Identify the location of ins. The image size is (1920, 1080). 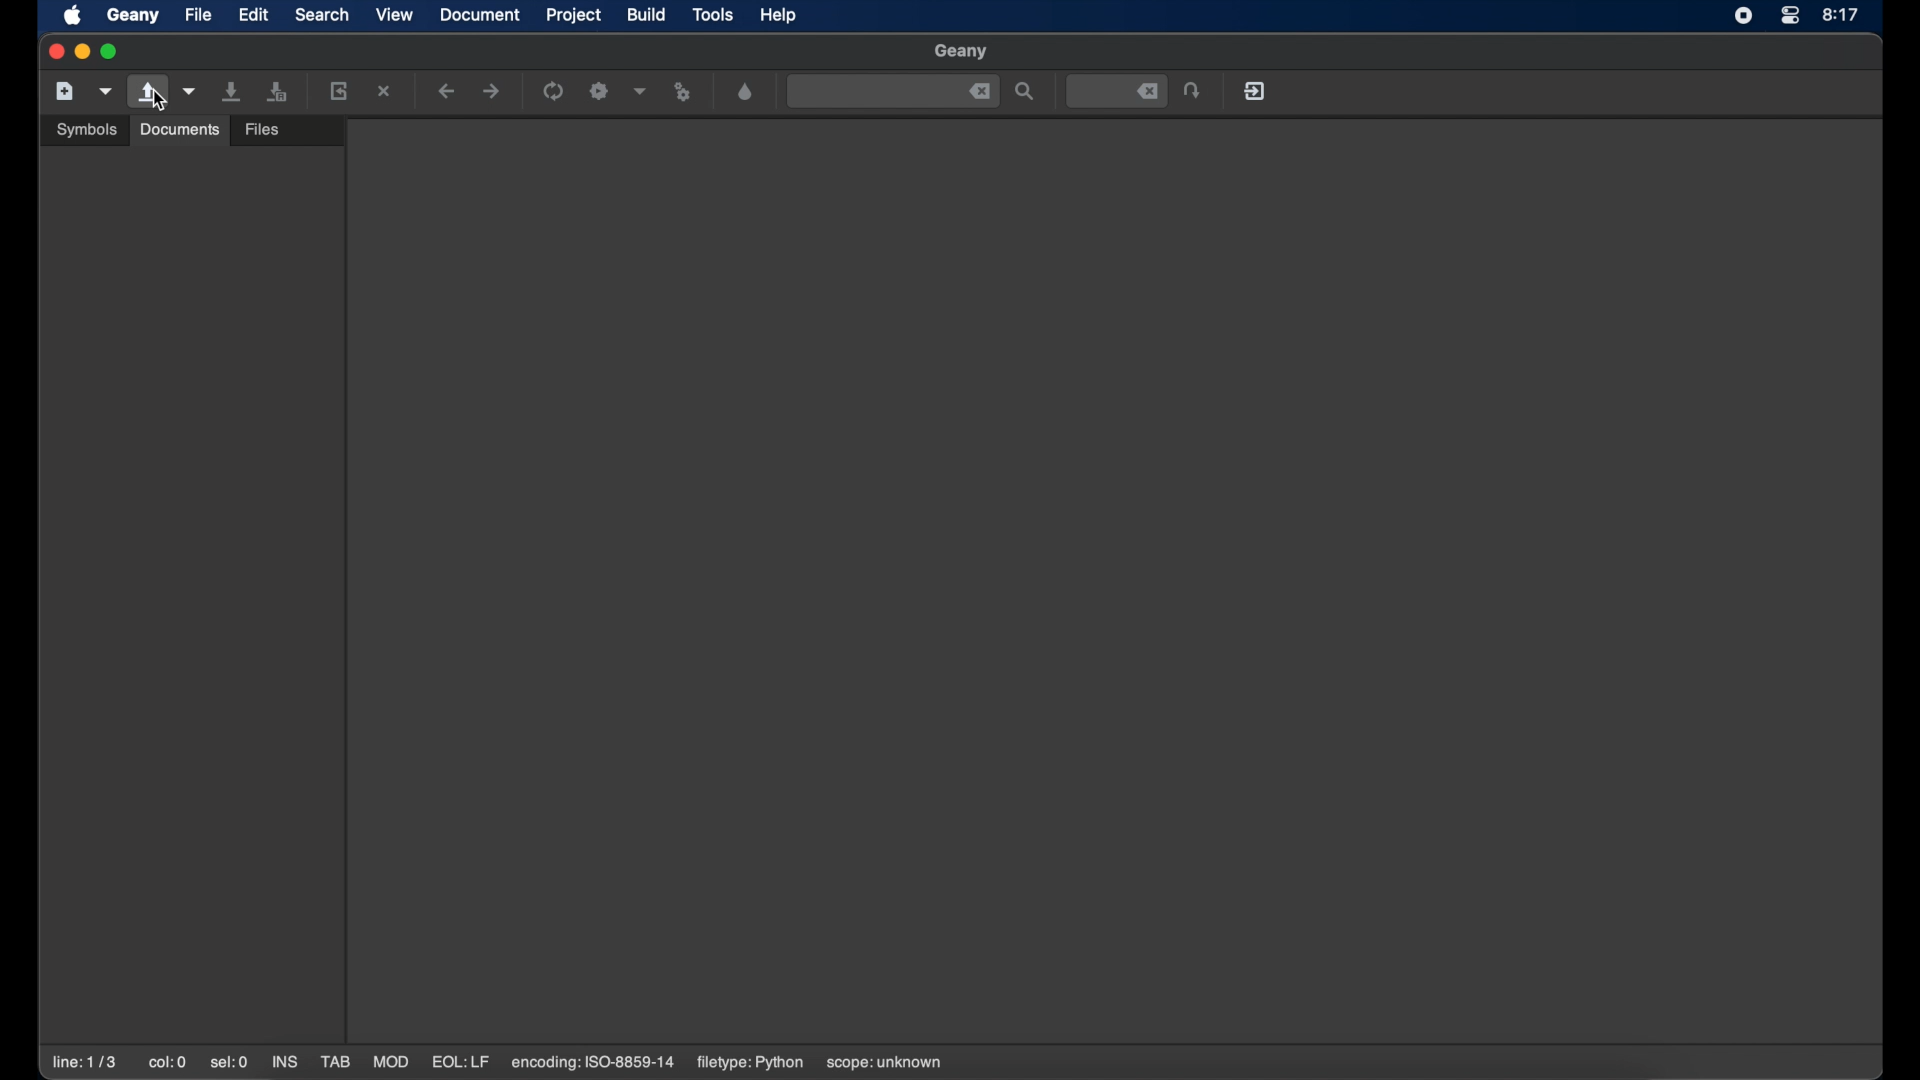
(284, 1062).